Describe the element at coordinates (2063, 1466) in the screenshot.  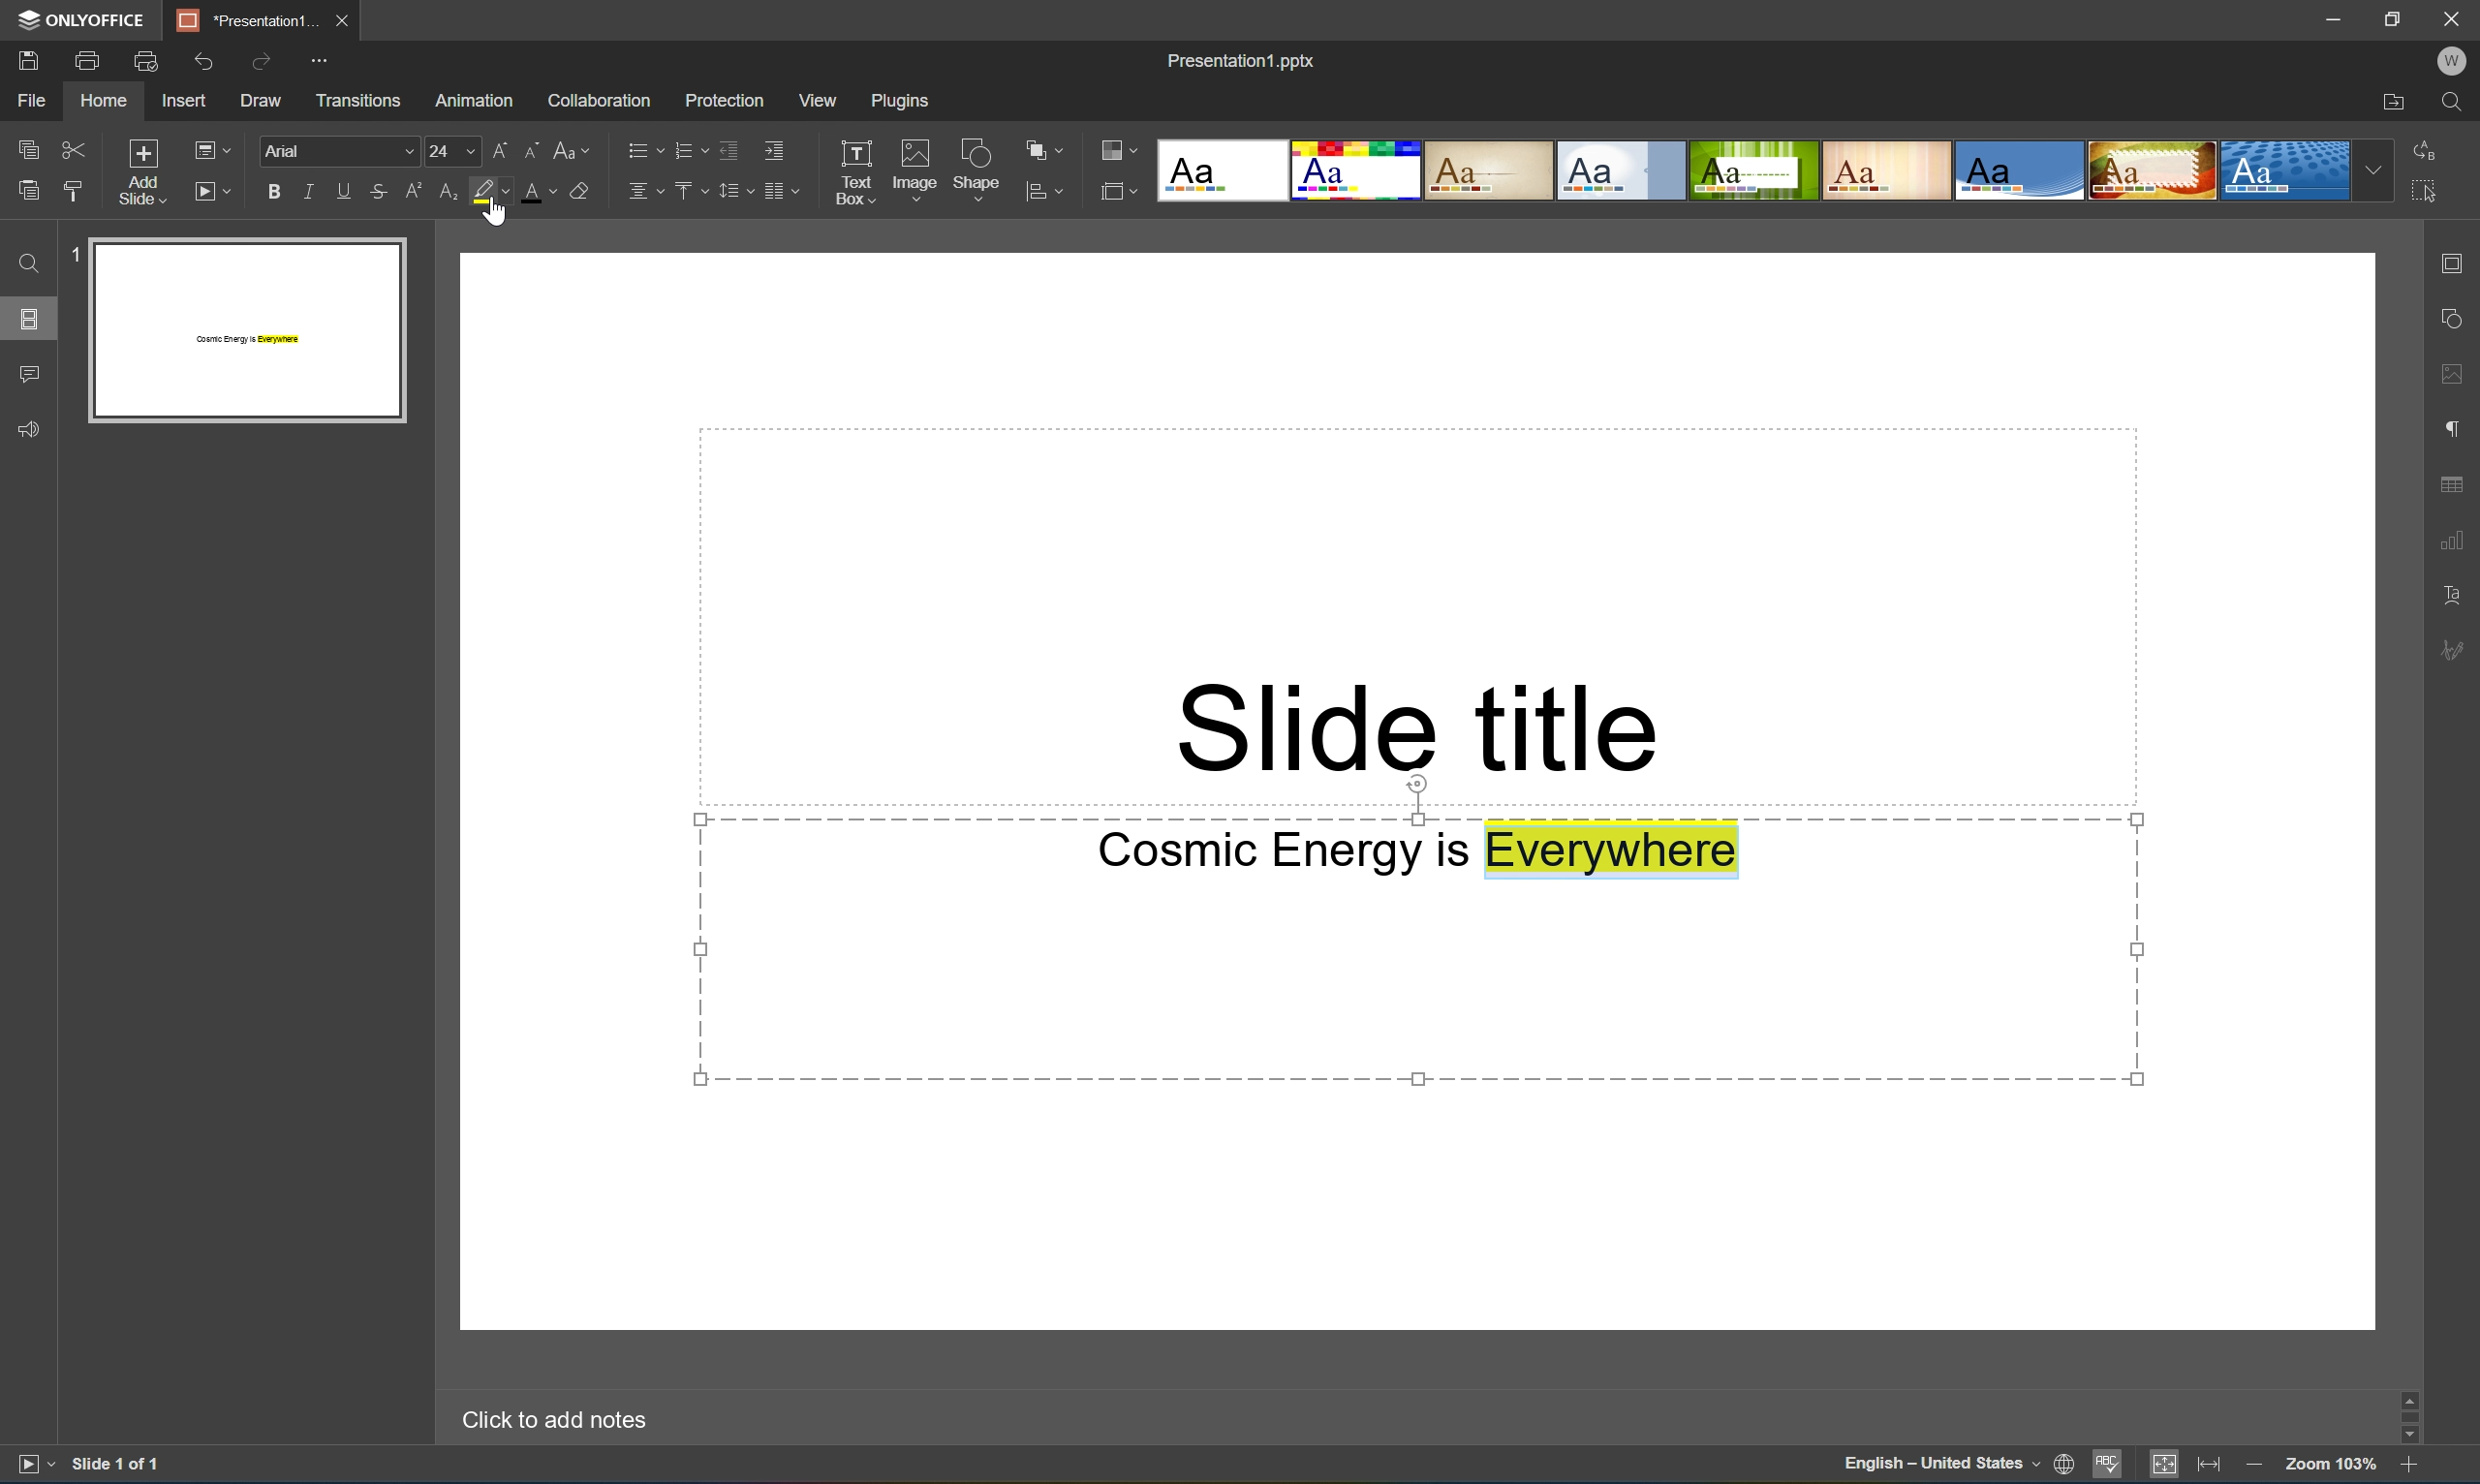
I see `Set document language` at that location.